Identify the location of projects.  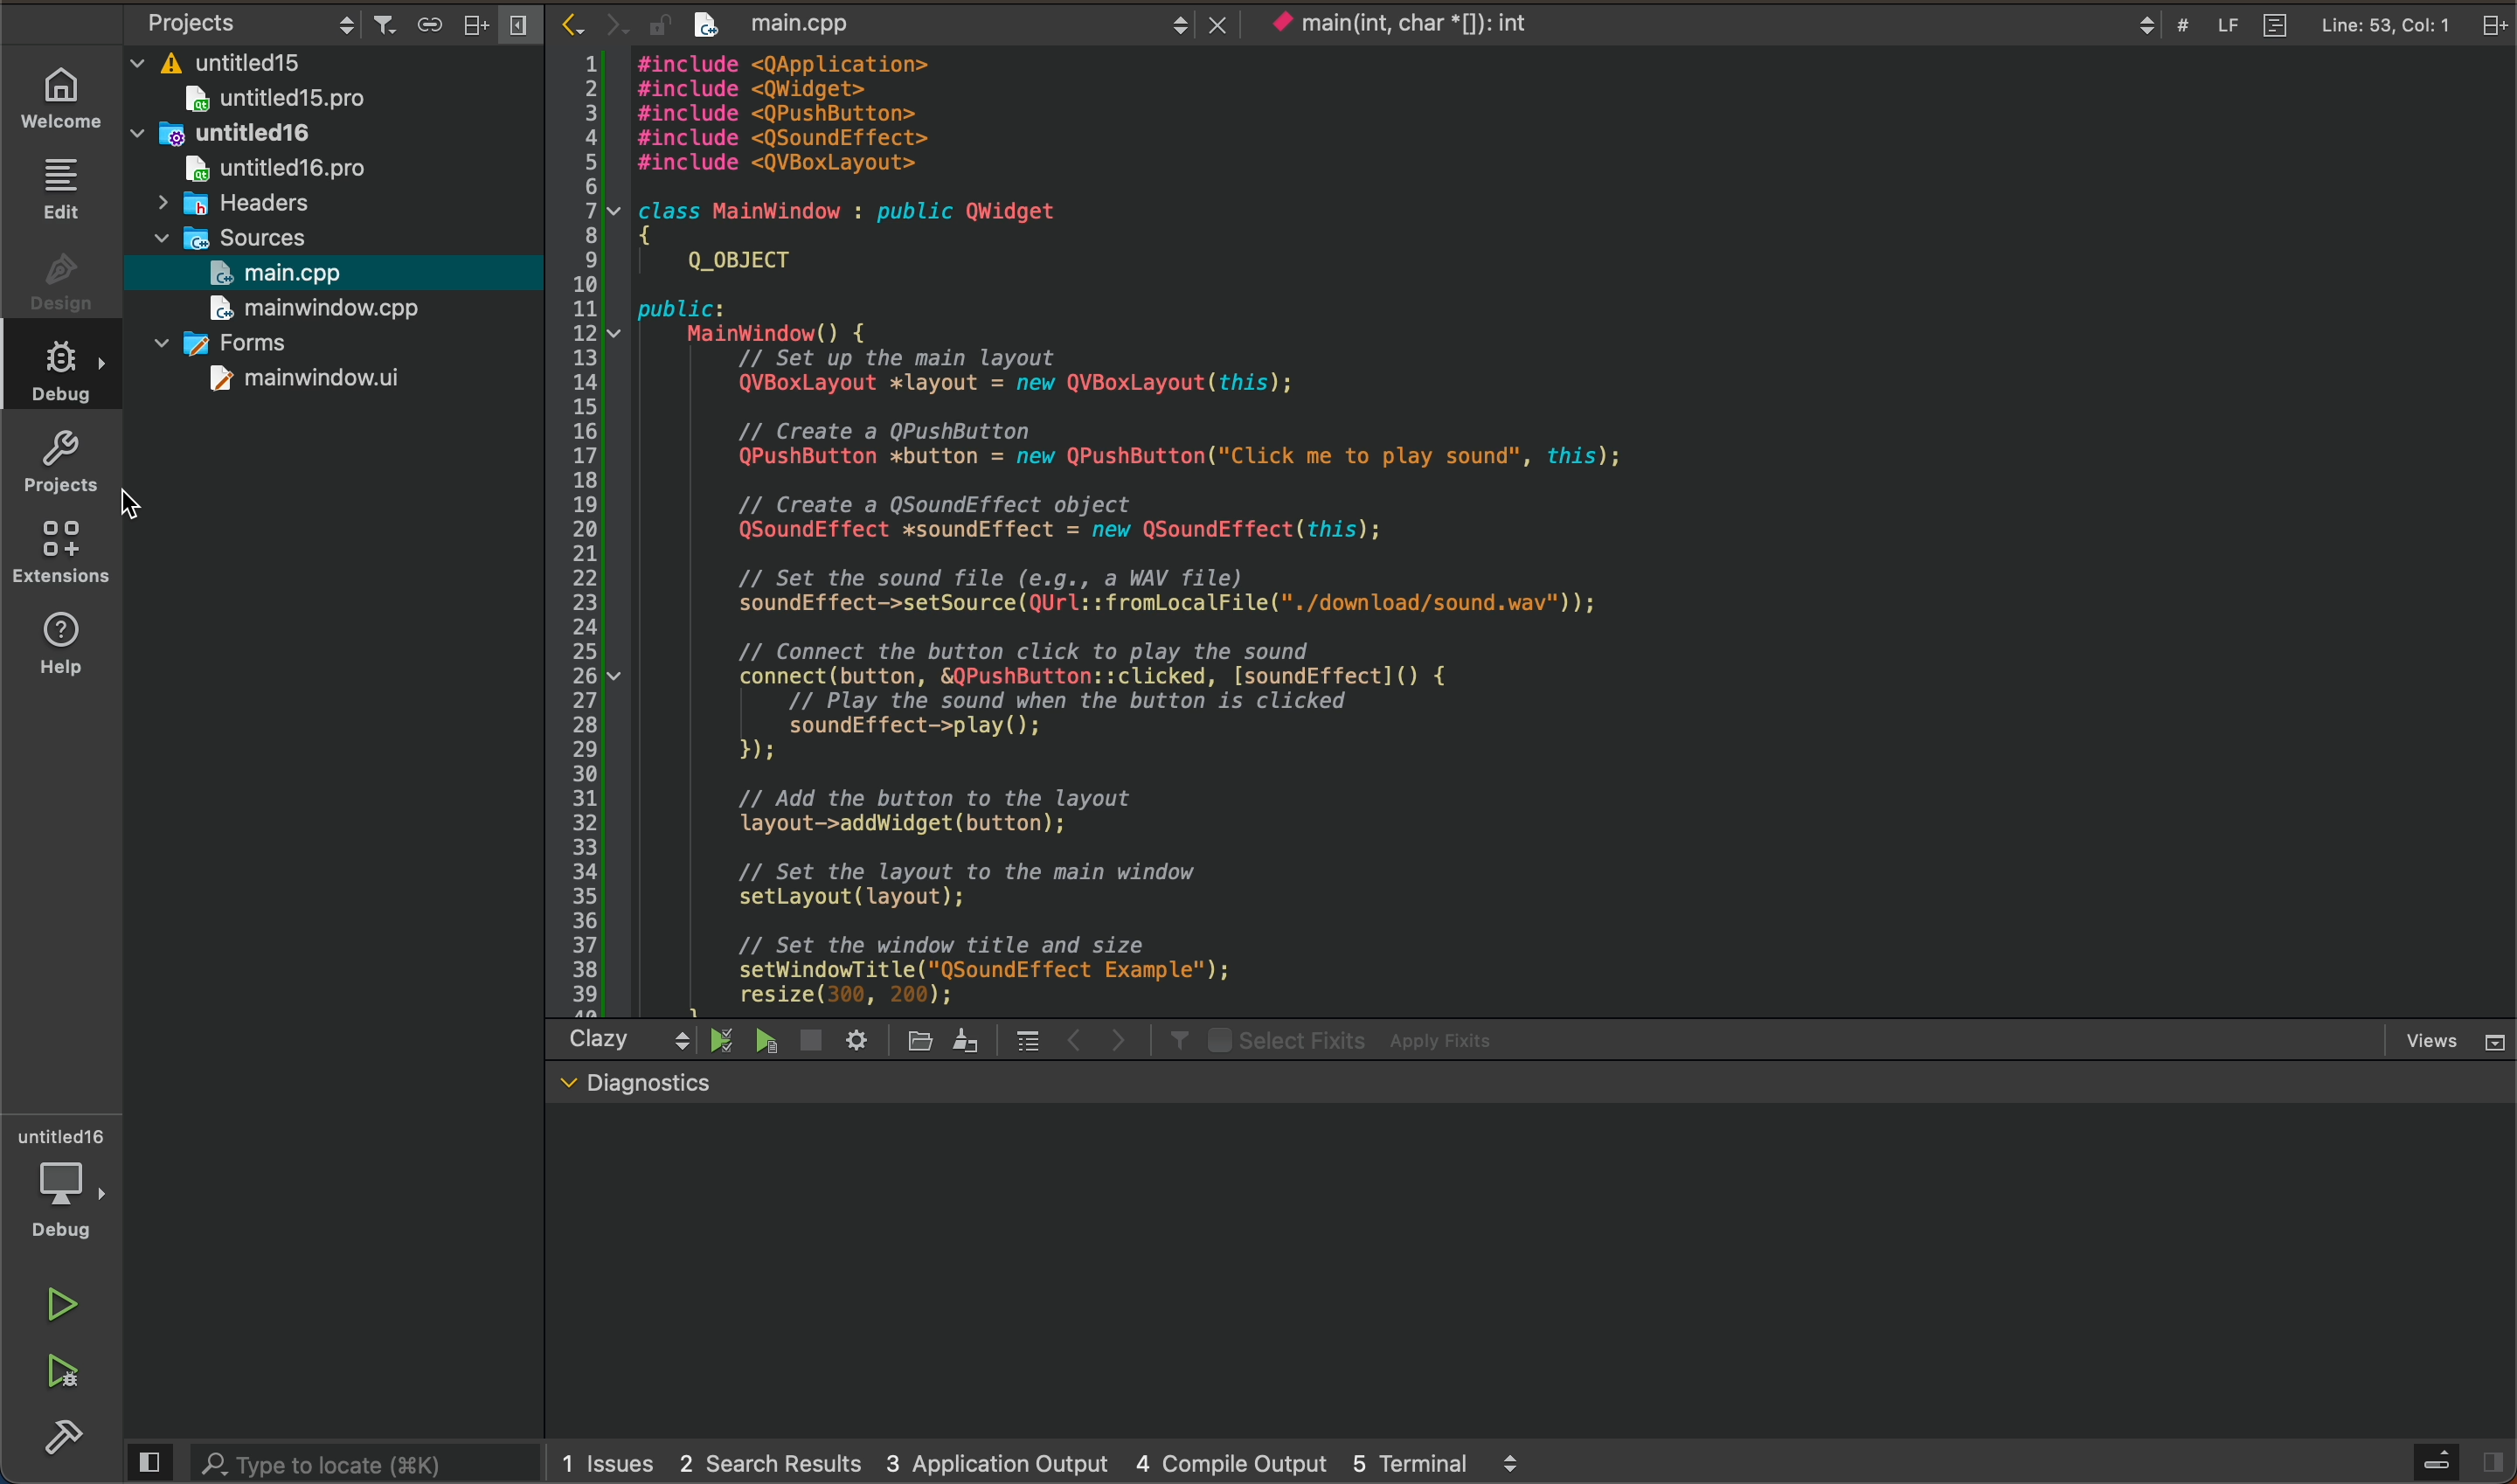
(194, 22).